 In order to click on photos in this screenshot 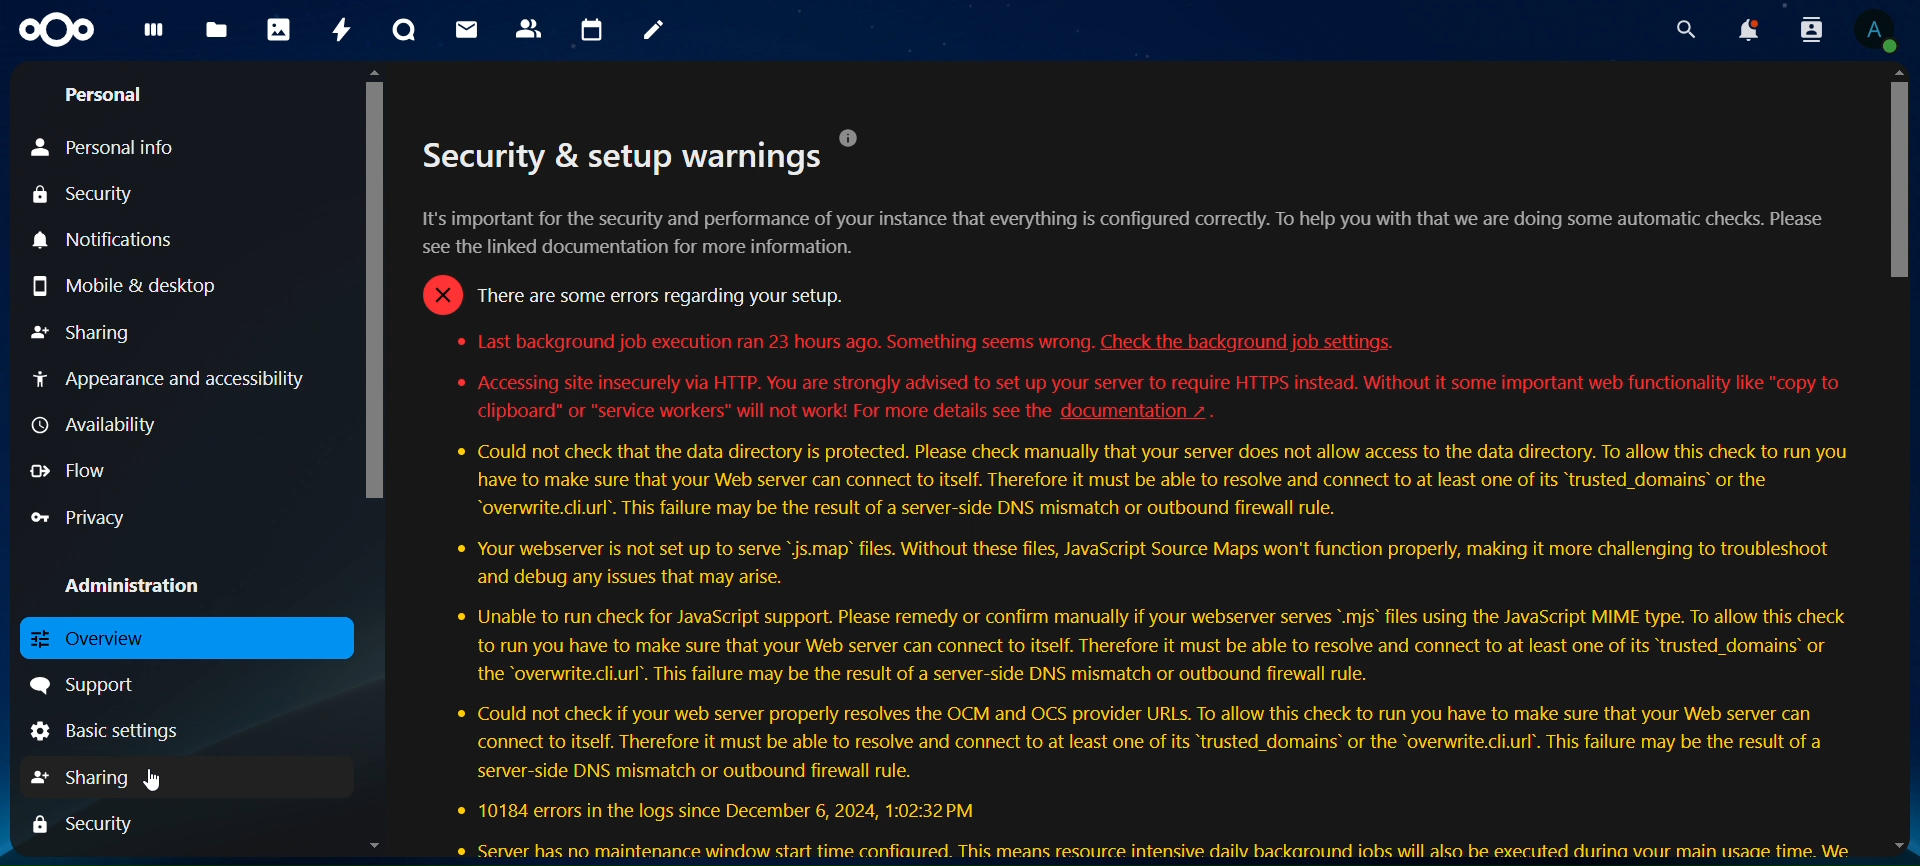, I will do `click(276, 28)`.